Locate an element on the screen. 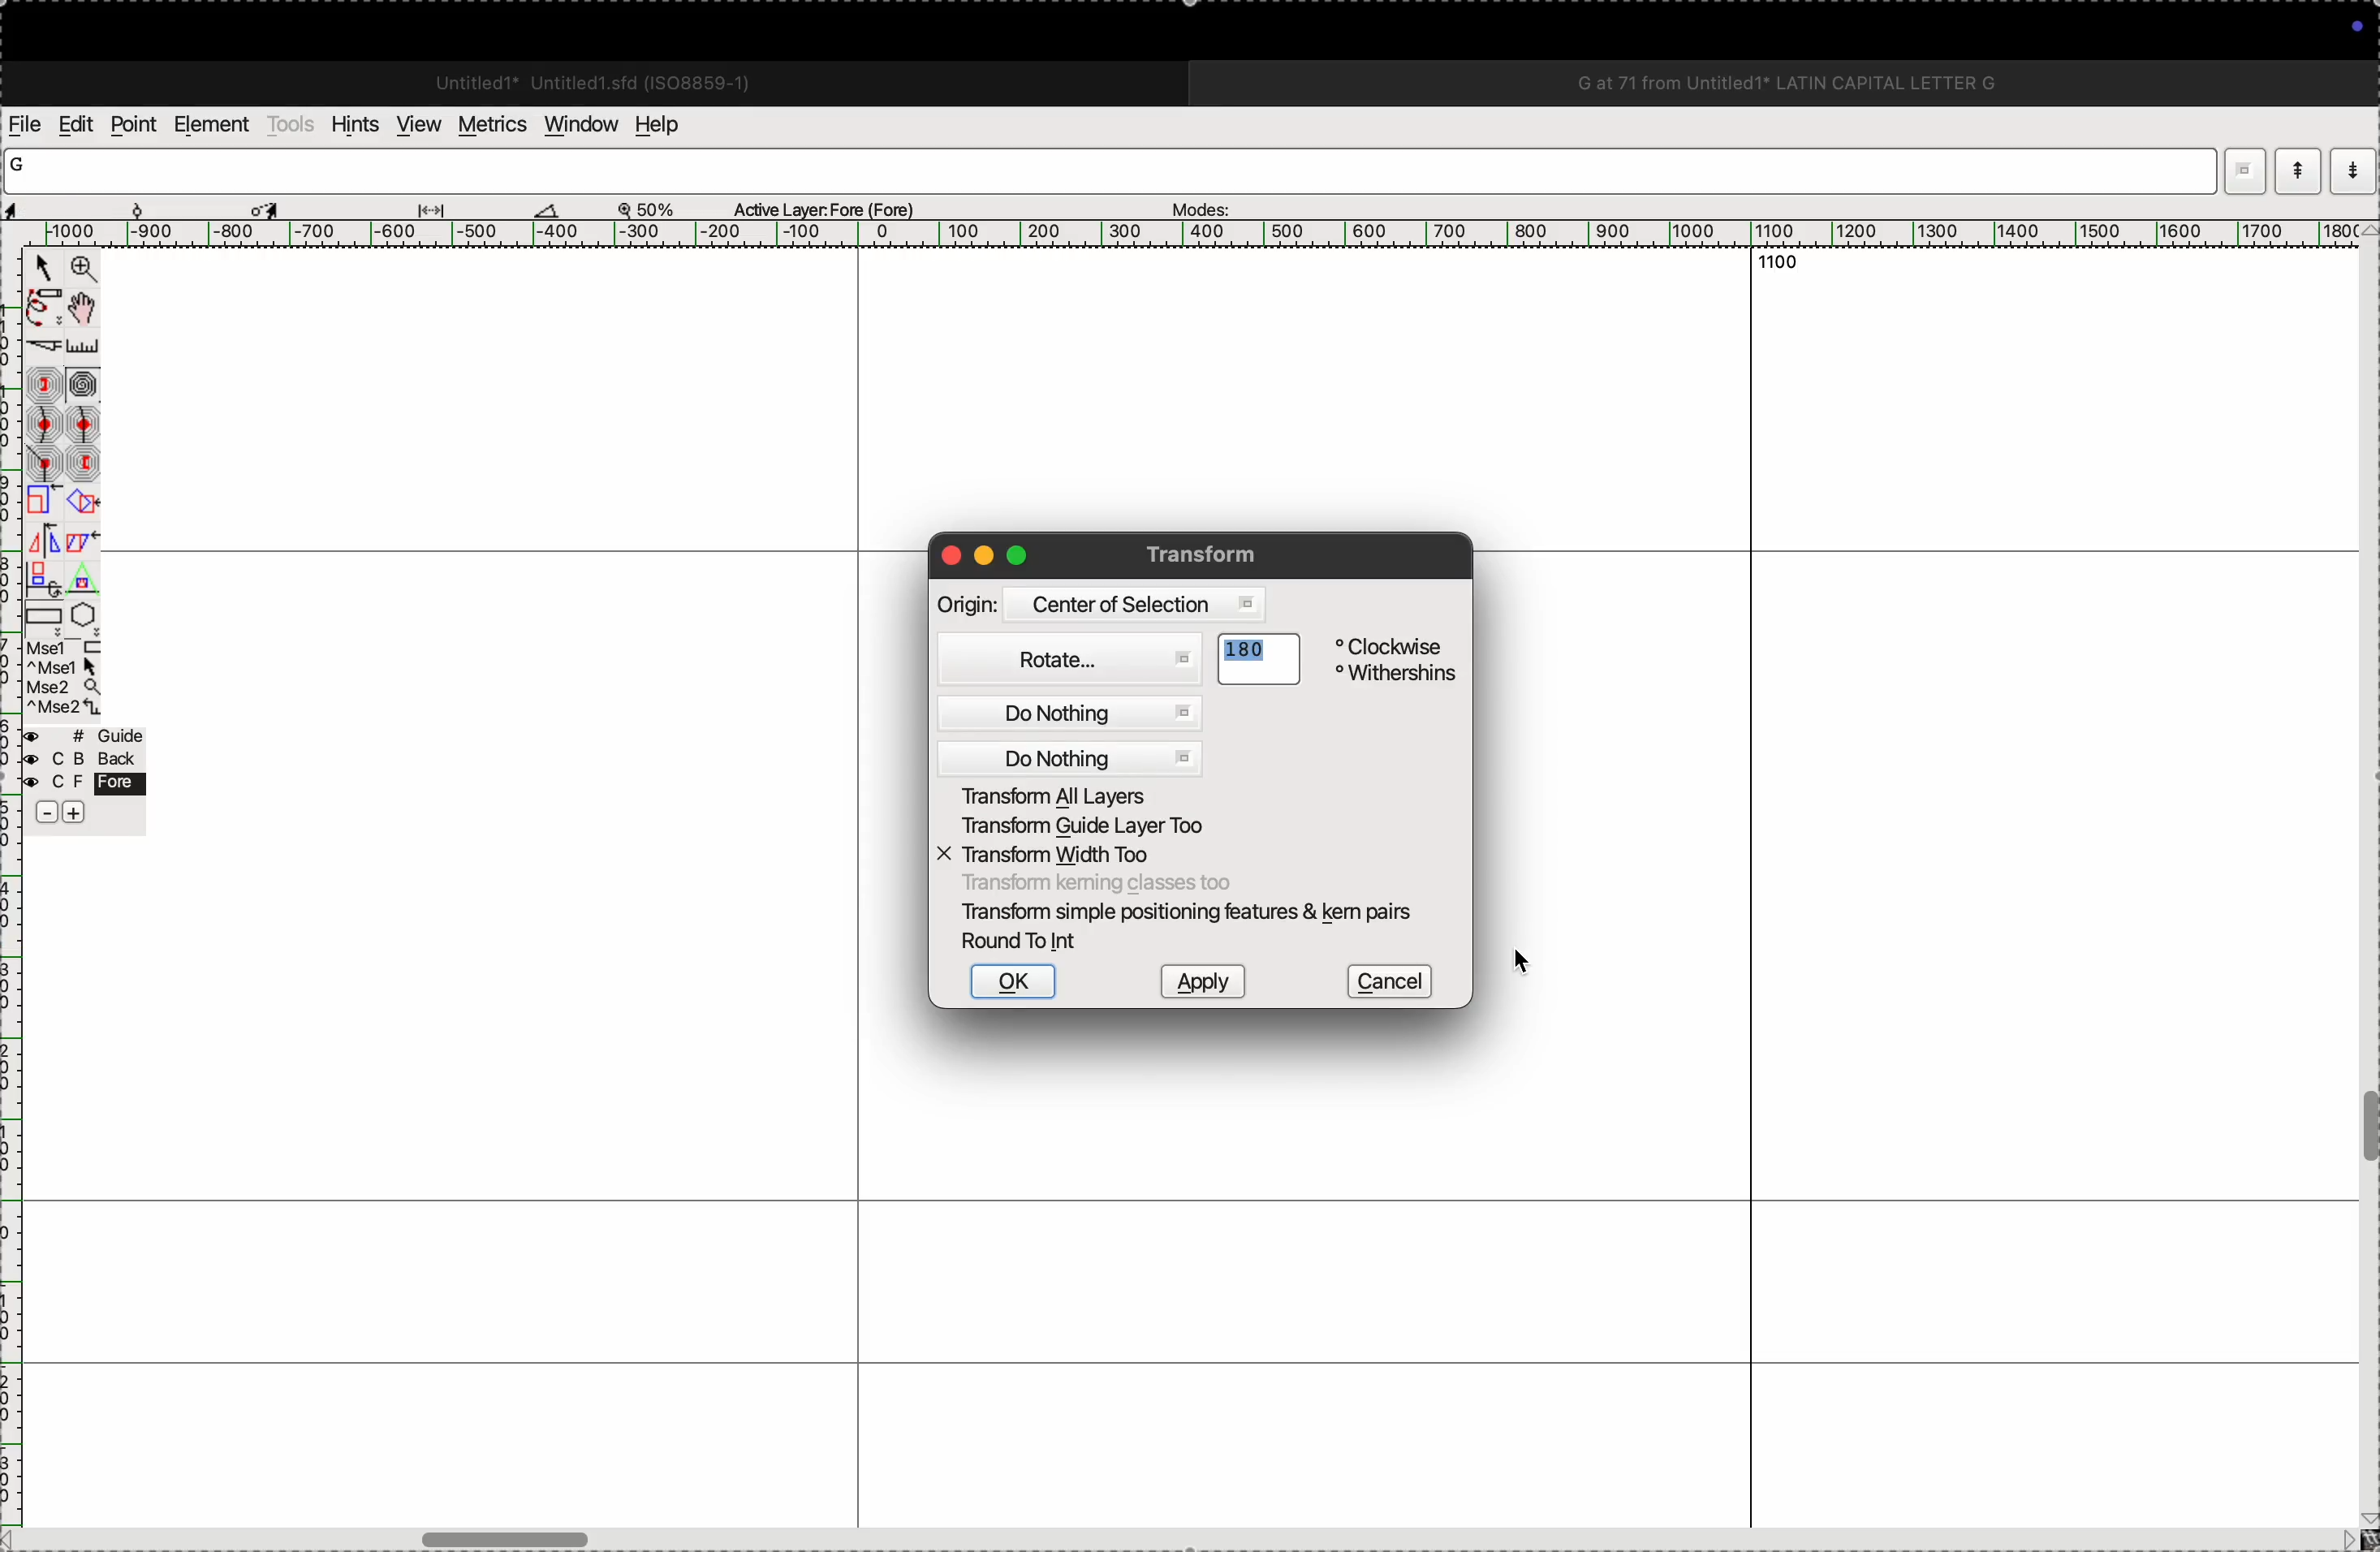 This screenshot has height=1552, width=2380. gentle curve is located at coordinates (45, 424).